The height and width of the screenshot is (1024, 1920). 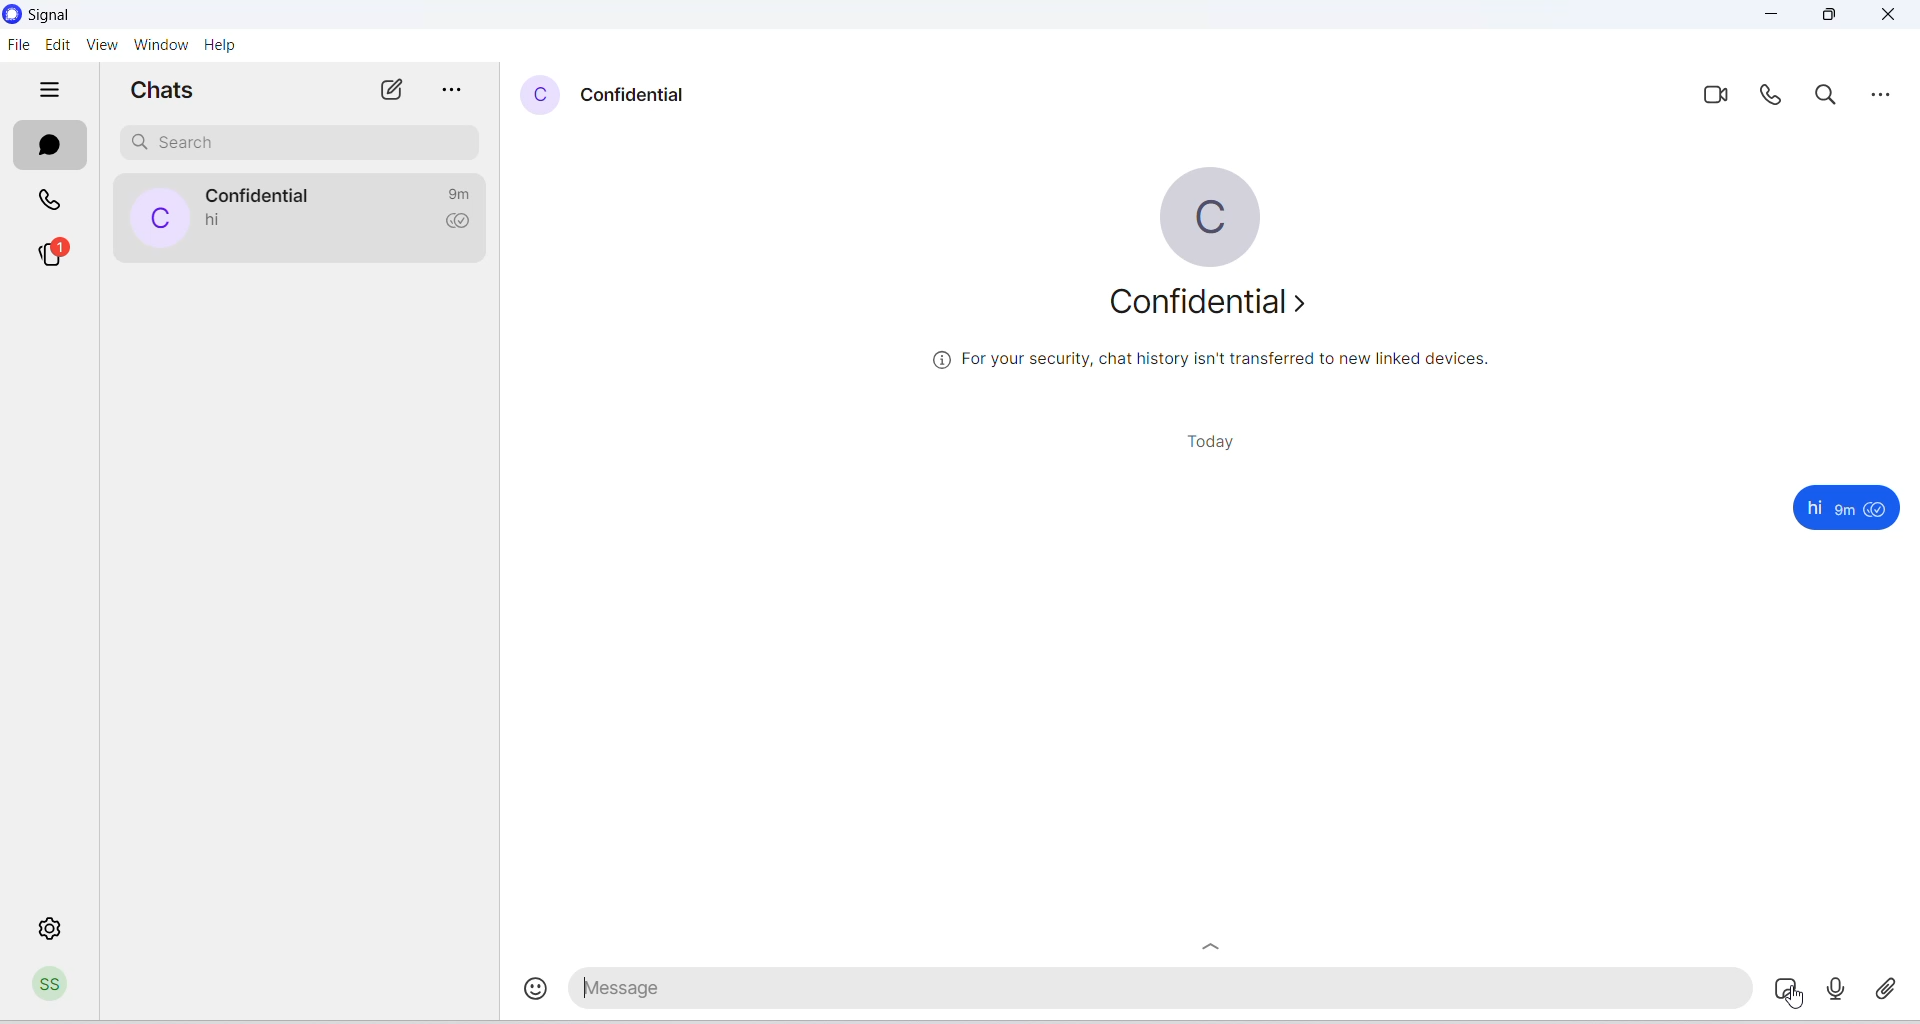 What do you see at coordinates (53, 928) in the screenshot?
I see `settings` at bounding box center [53, 928].